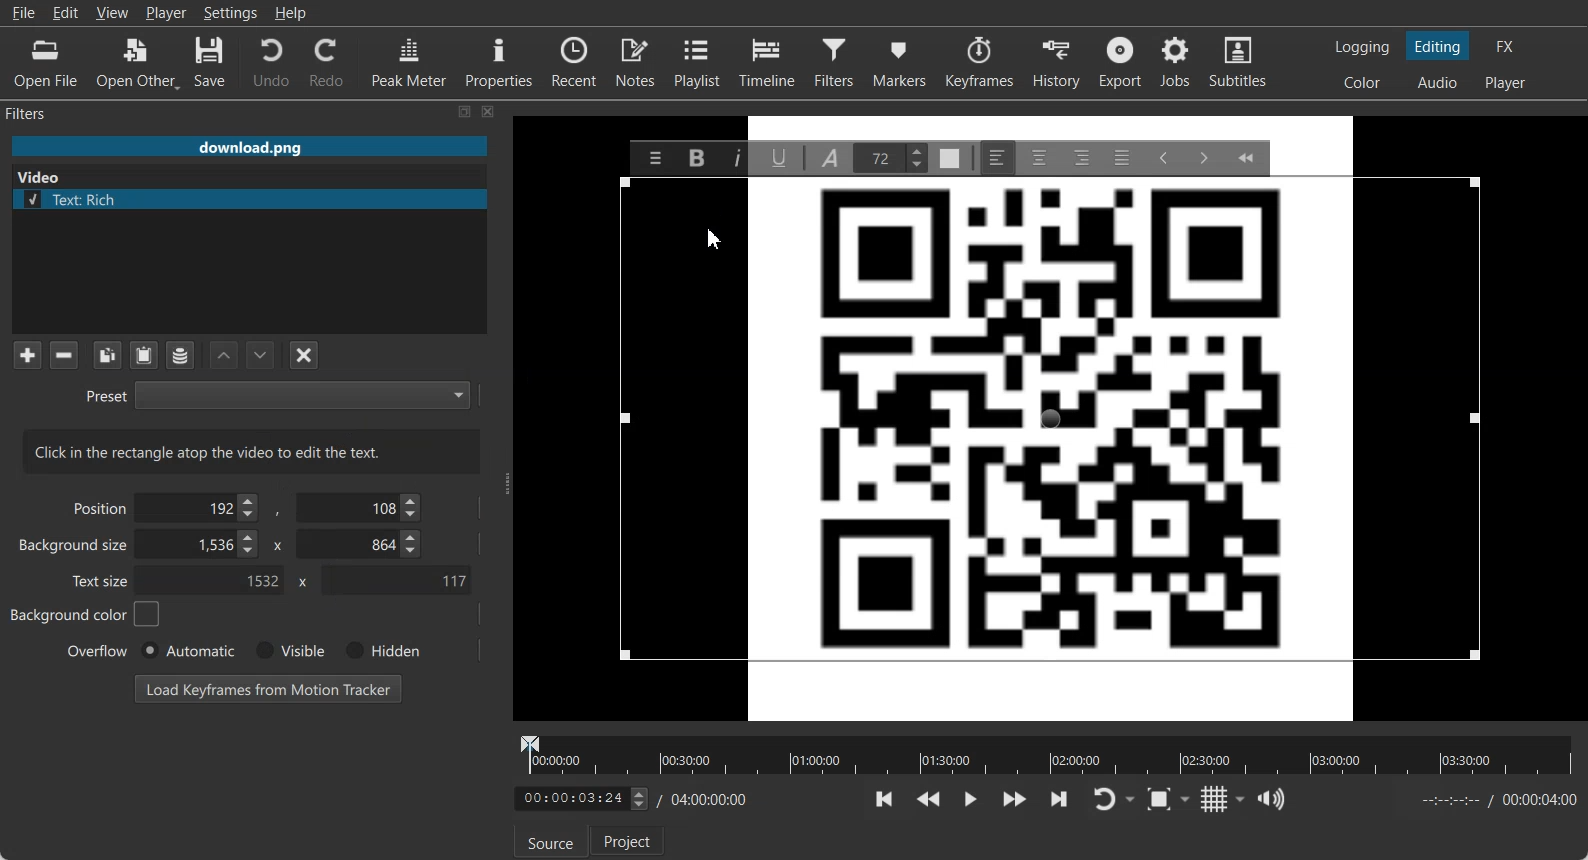 The height and width of the screenshot is (860, 1588). I want to click on Underline, so click(780, 157).